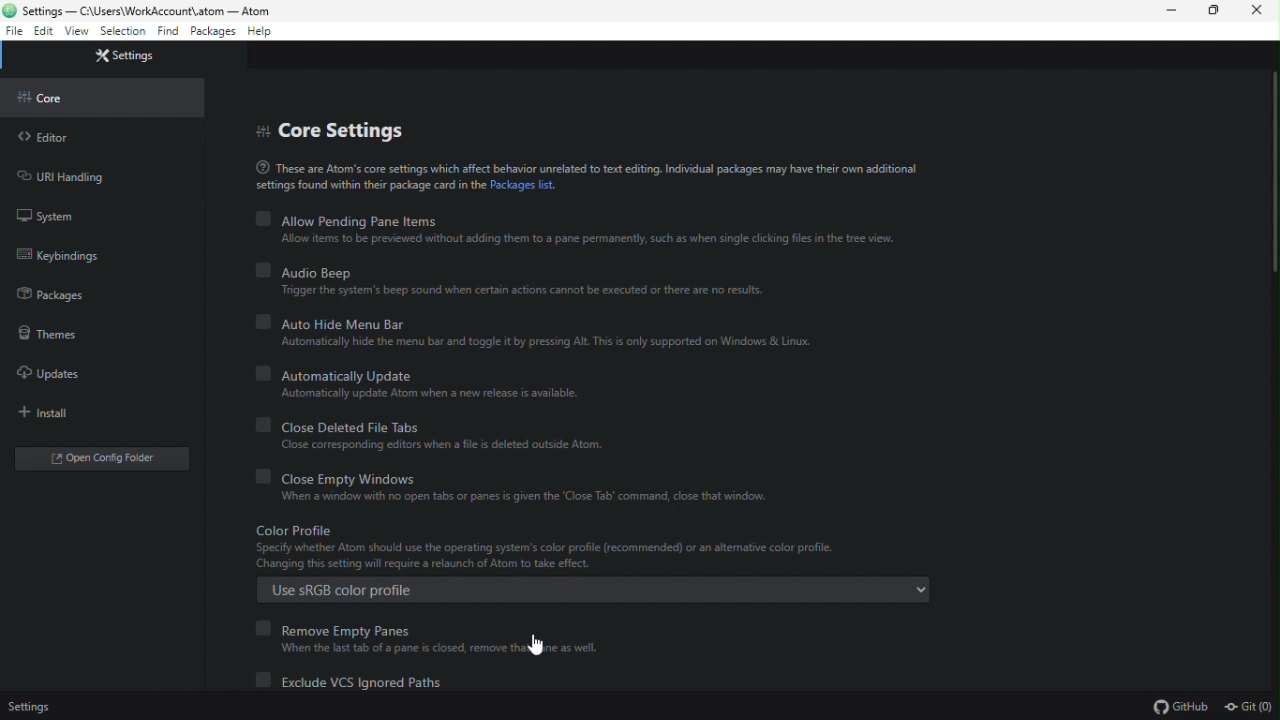  What do you see at coordinates (435, 436) in the screenshot?
I see `close deleted file tabs` at bounding box center [435, 436].